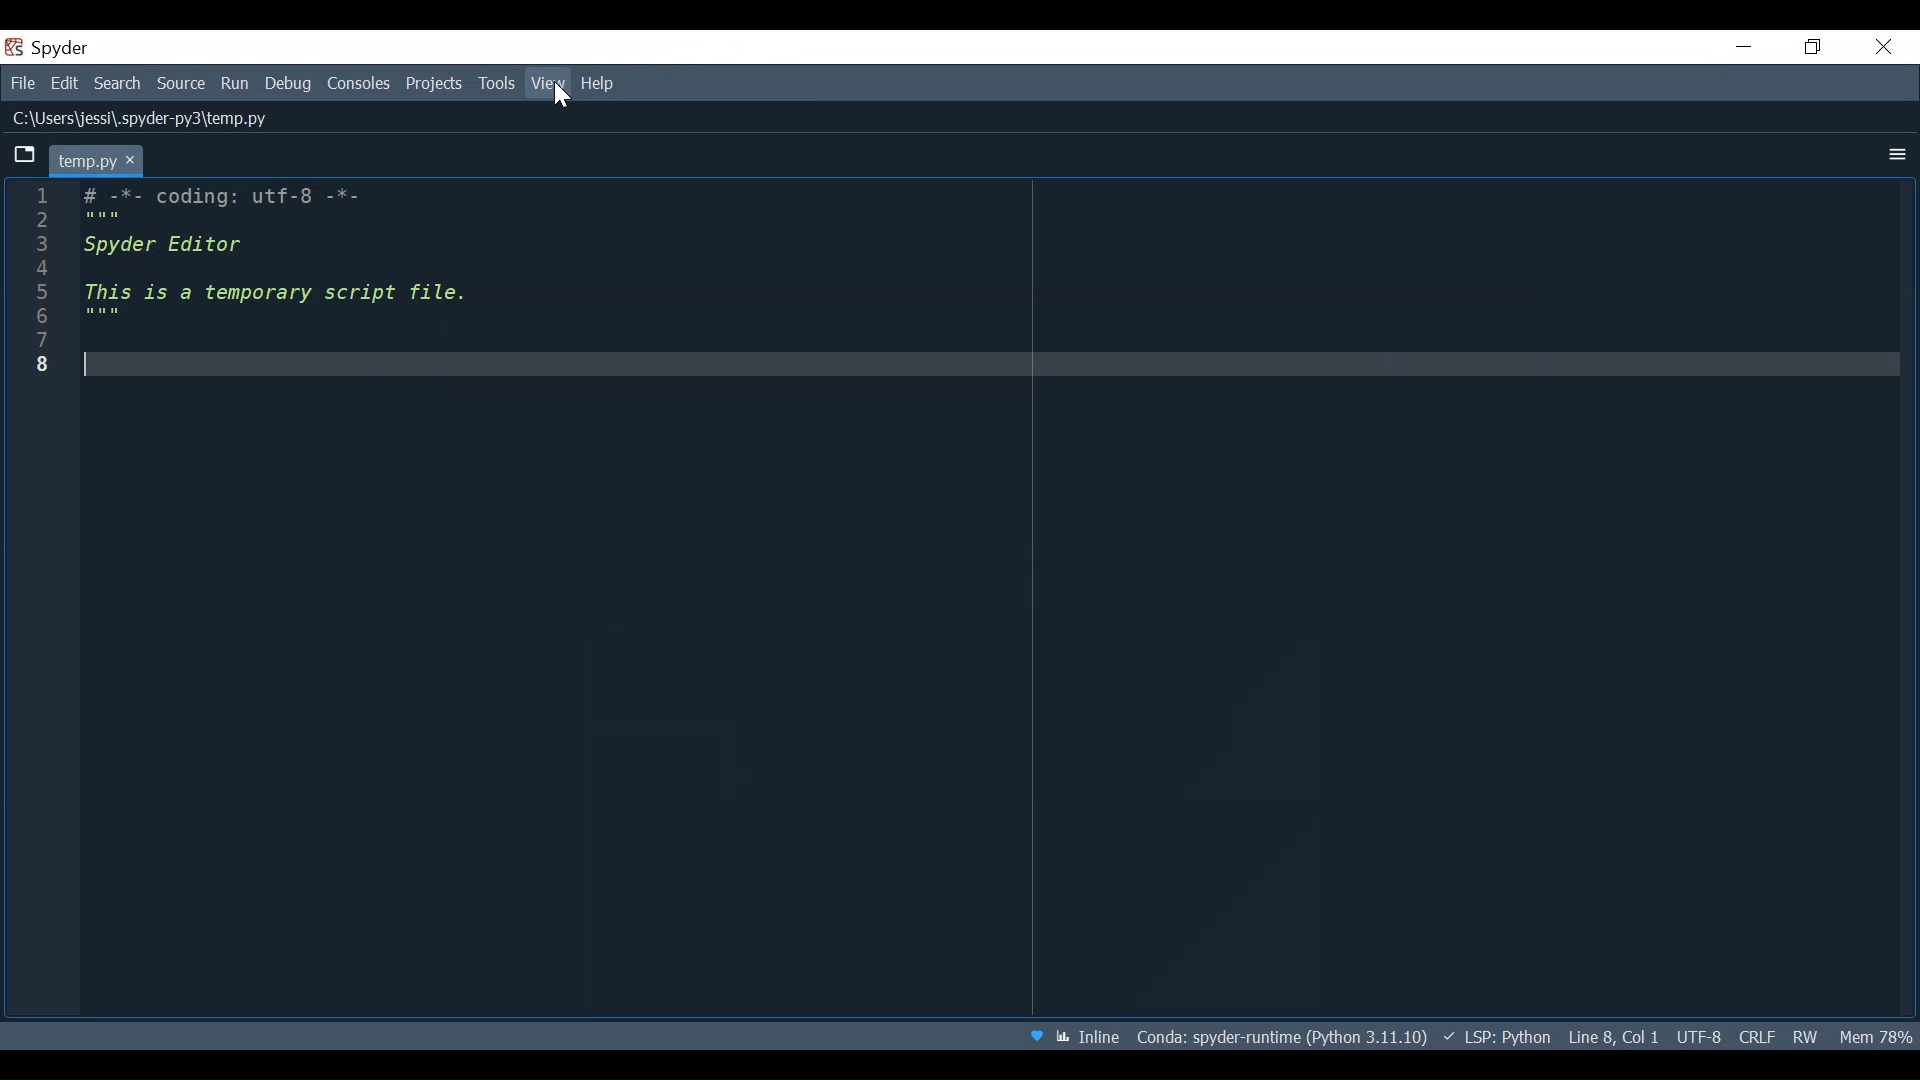  I want to click on Browse Tab, so click(29, 160).